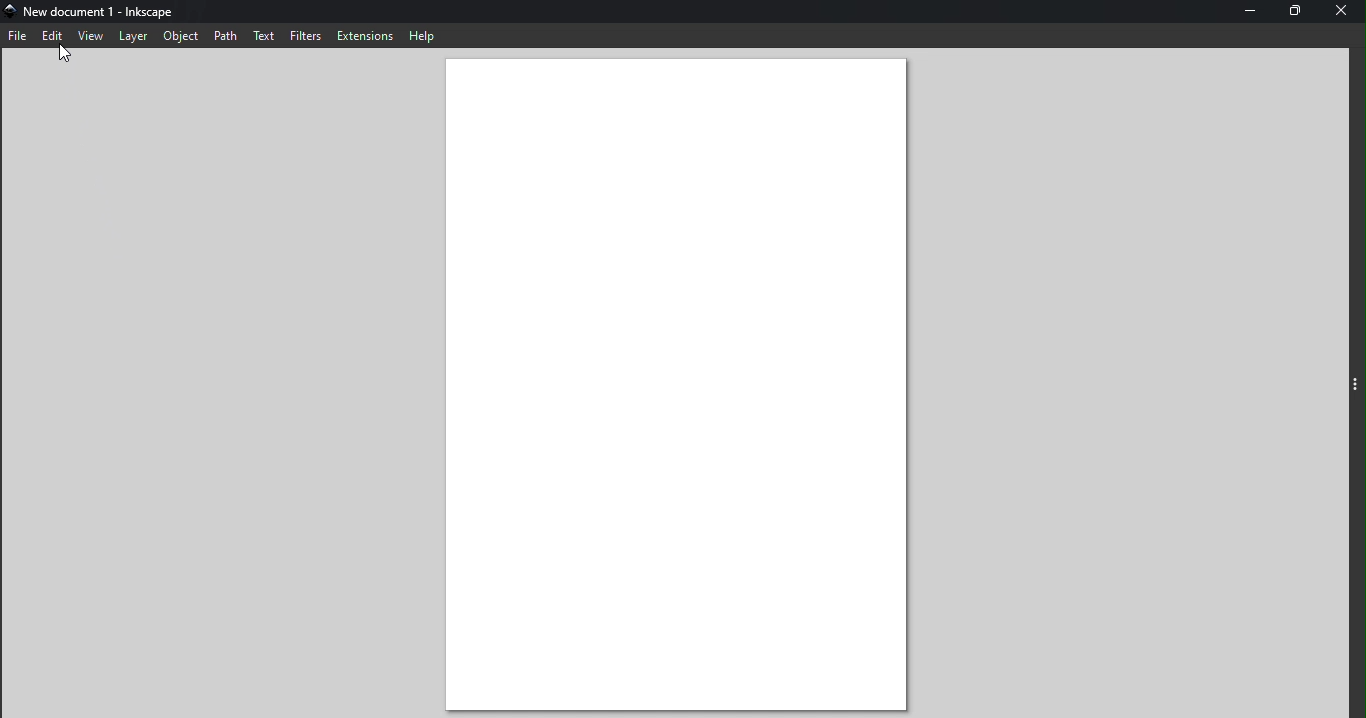 The height and width of the screenshot is (718, 1366). Describe the element at coordinates (10, 11) in the screenshot. I see `app icon` at that location.